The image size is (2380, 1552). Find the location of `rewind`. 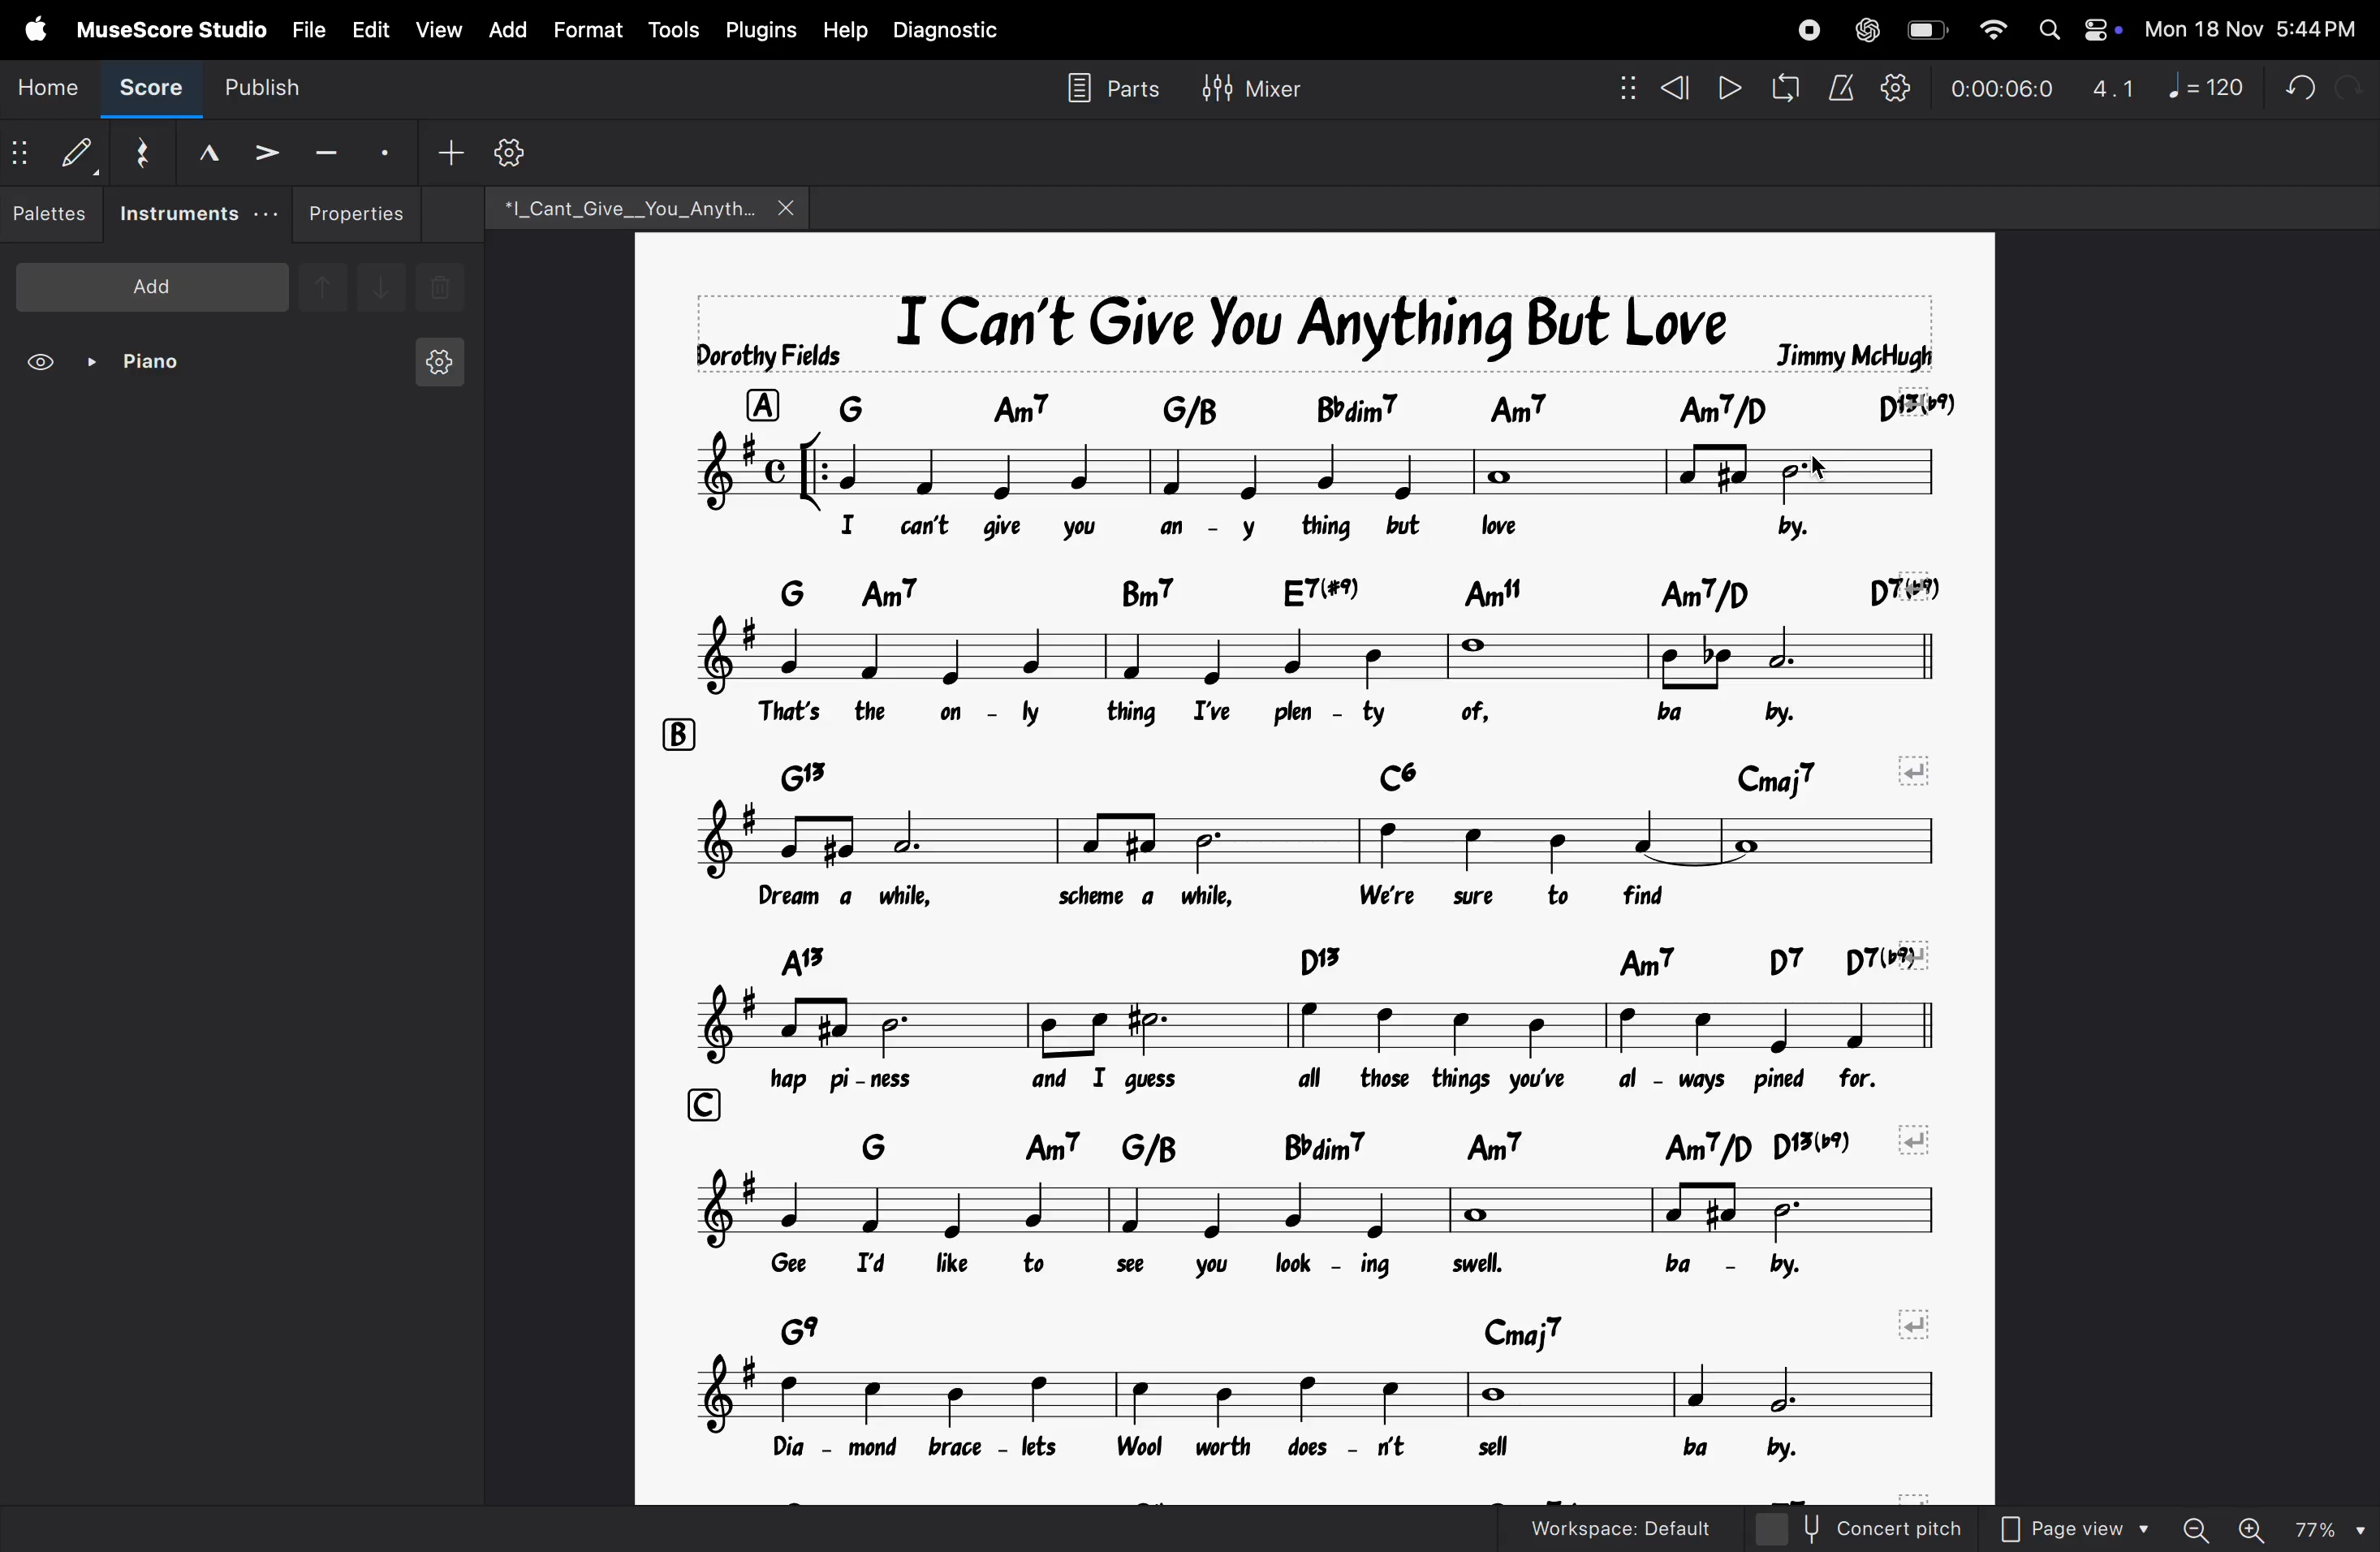

rewind is located at coordinates (1656, 89).